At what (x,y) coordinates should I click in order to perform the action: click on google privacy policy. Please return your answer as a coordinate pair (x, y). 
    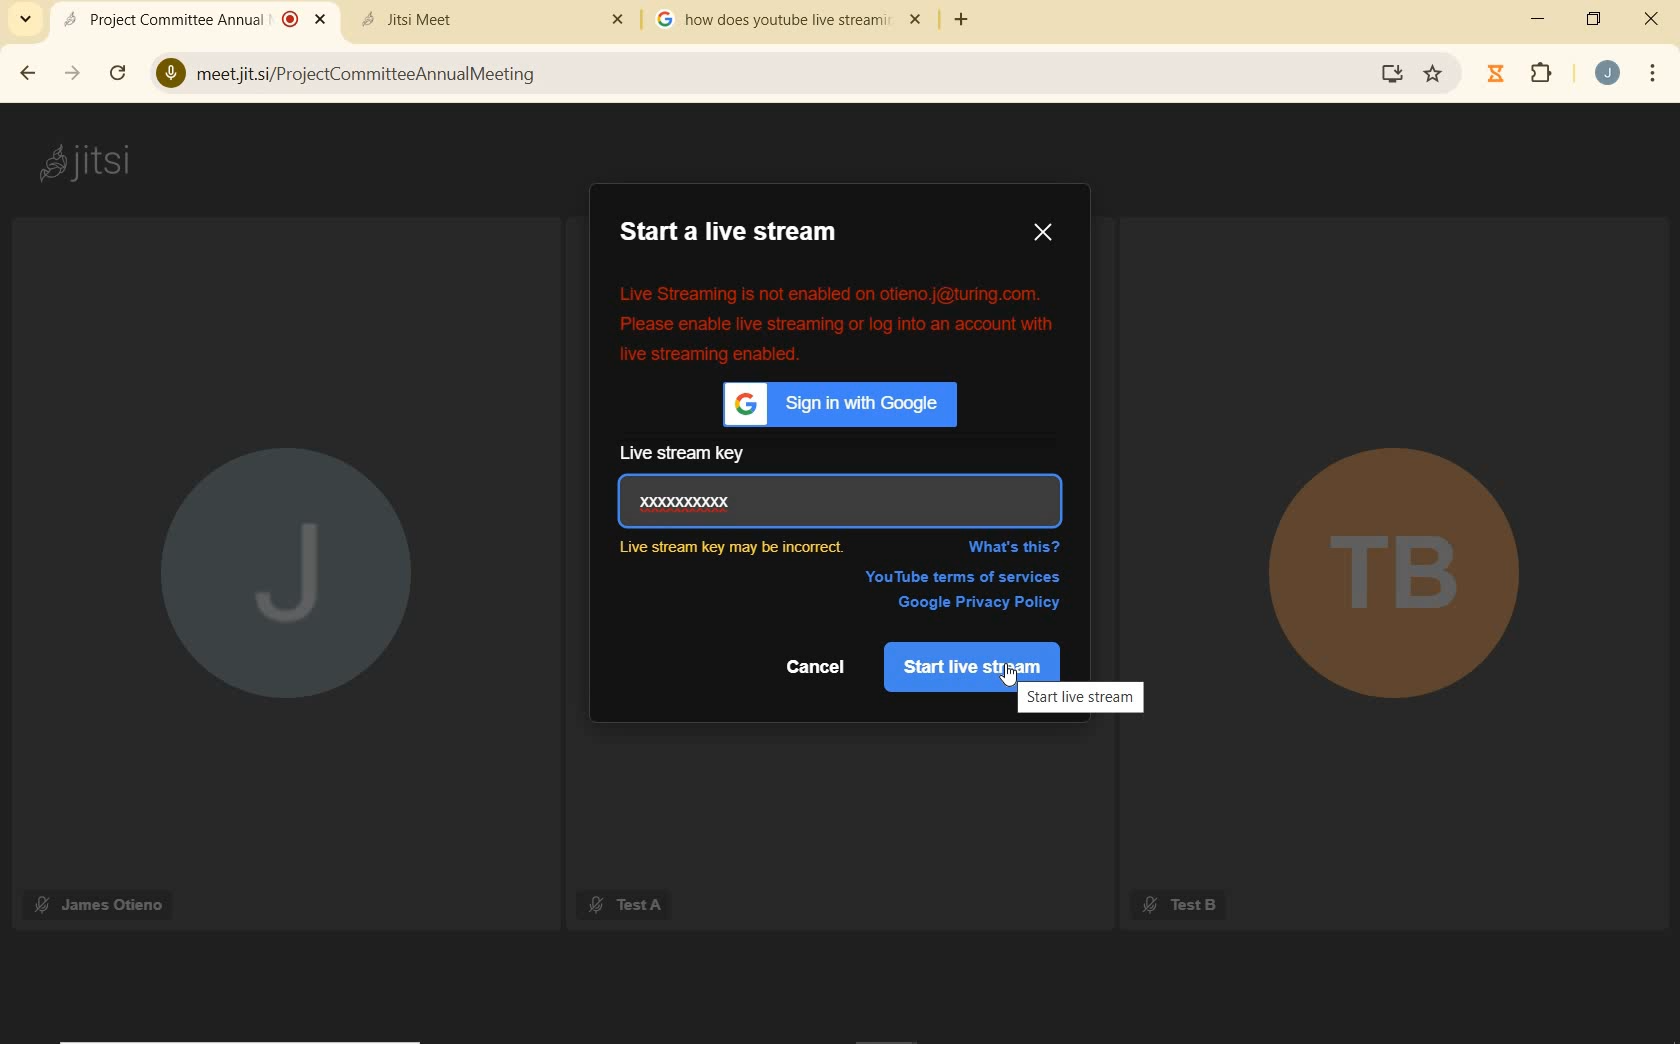
    Looking at the image, I should click on (980, 598).